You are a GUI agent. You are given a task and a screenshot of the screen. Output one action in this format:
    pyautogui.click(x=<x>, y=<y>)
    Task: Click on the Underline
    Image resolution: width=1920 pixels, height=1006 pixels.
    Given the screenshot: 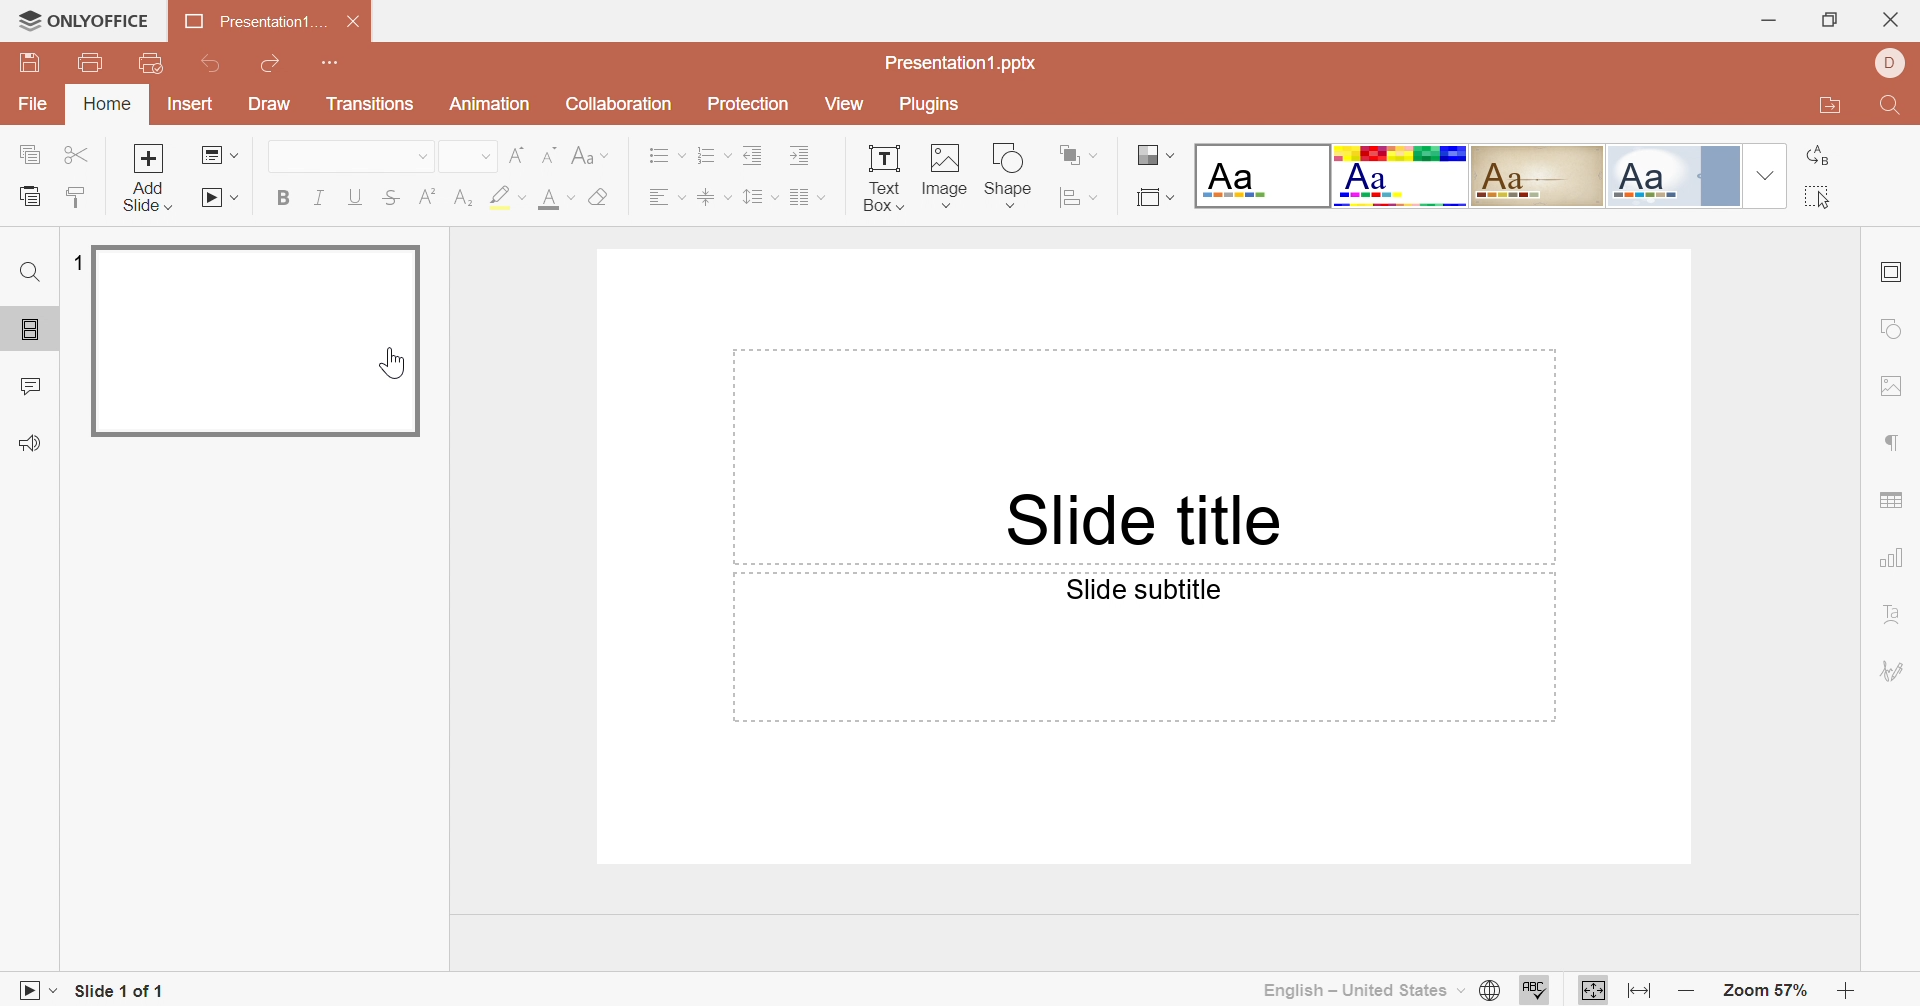 What is the action you would take?
    pyautogui.click(x=354, y=197)
    